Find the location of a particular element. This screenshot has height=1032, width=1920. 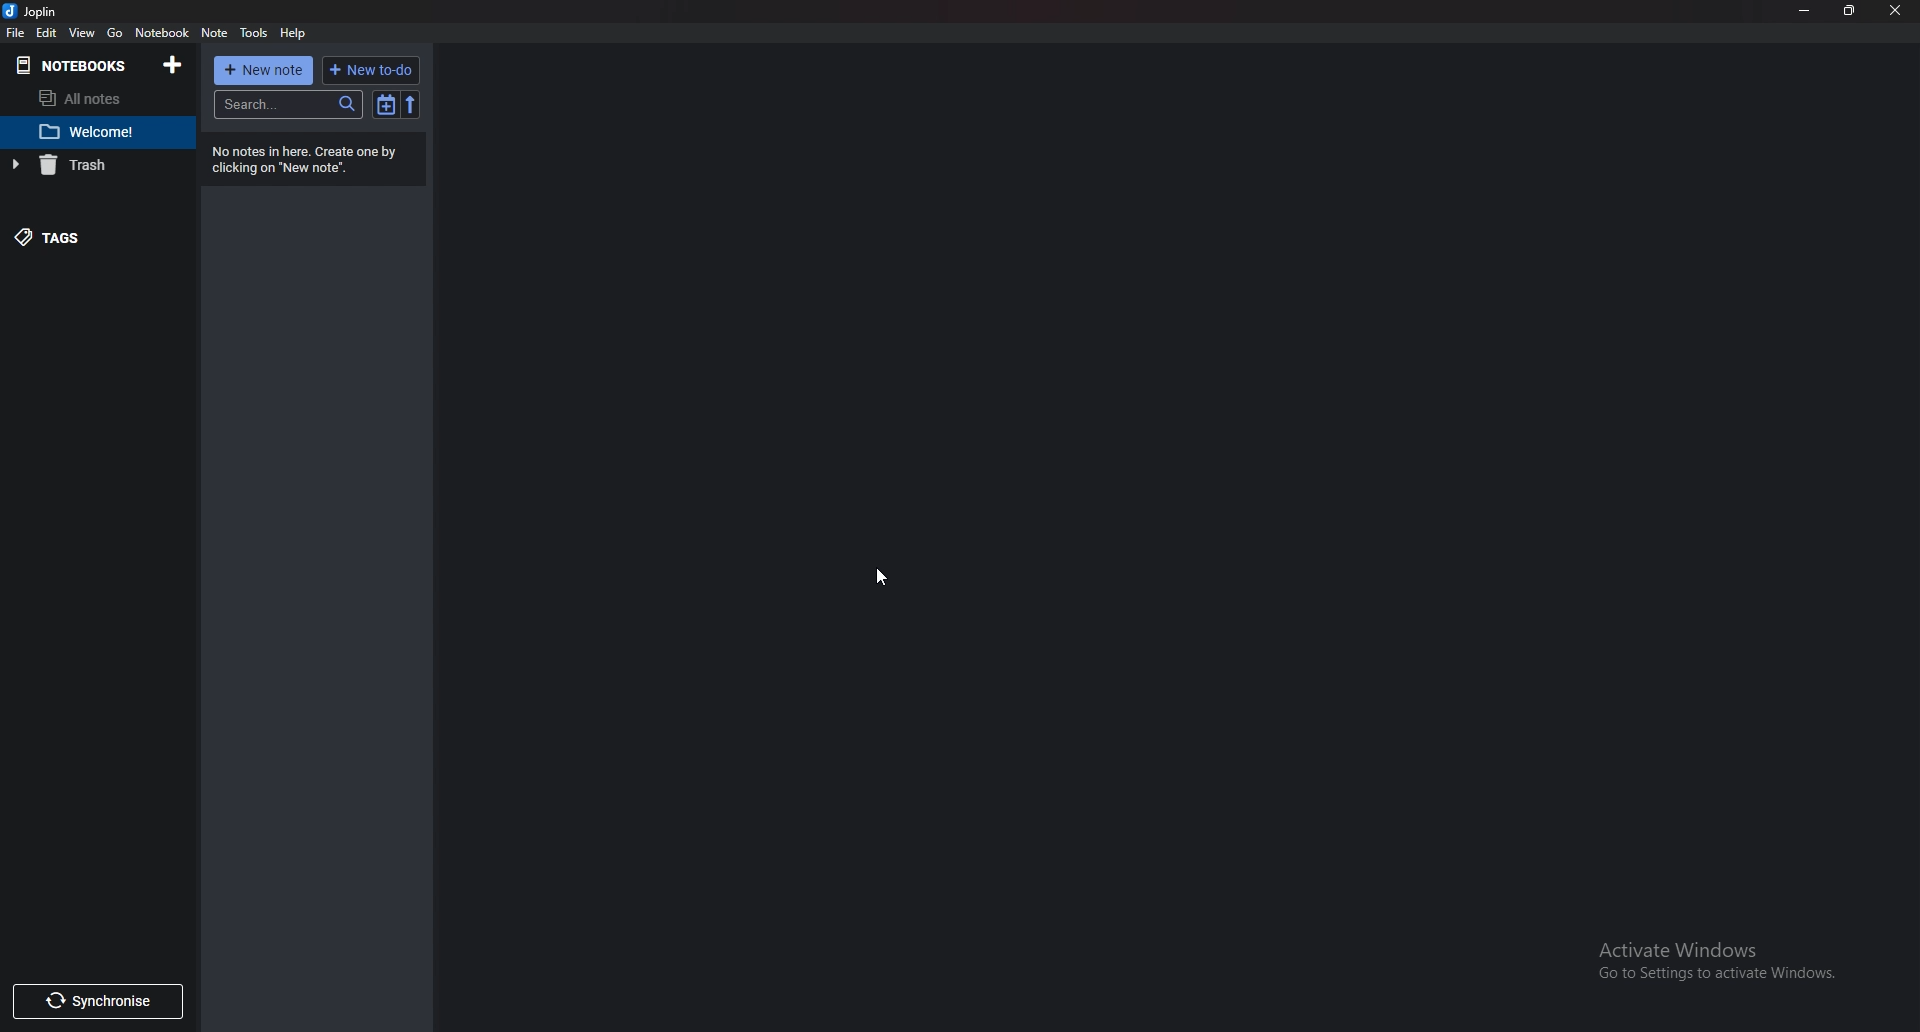

tags is located at coordinates (88, 237).